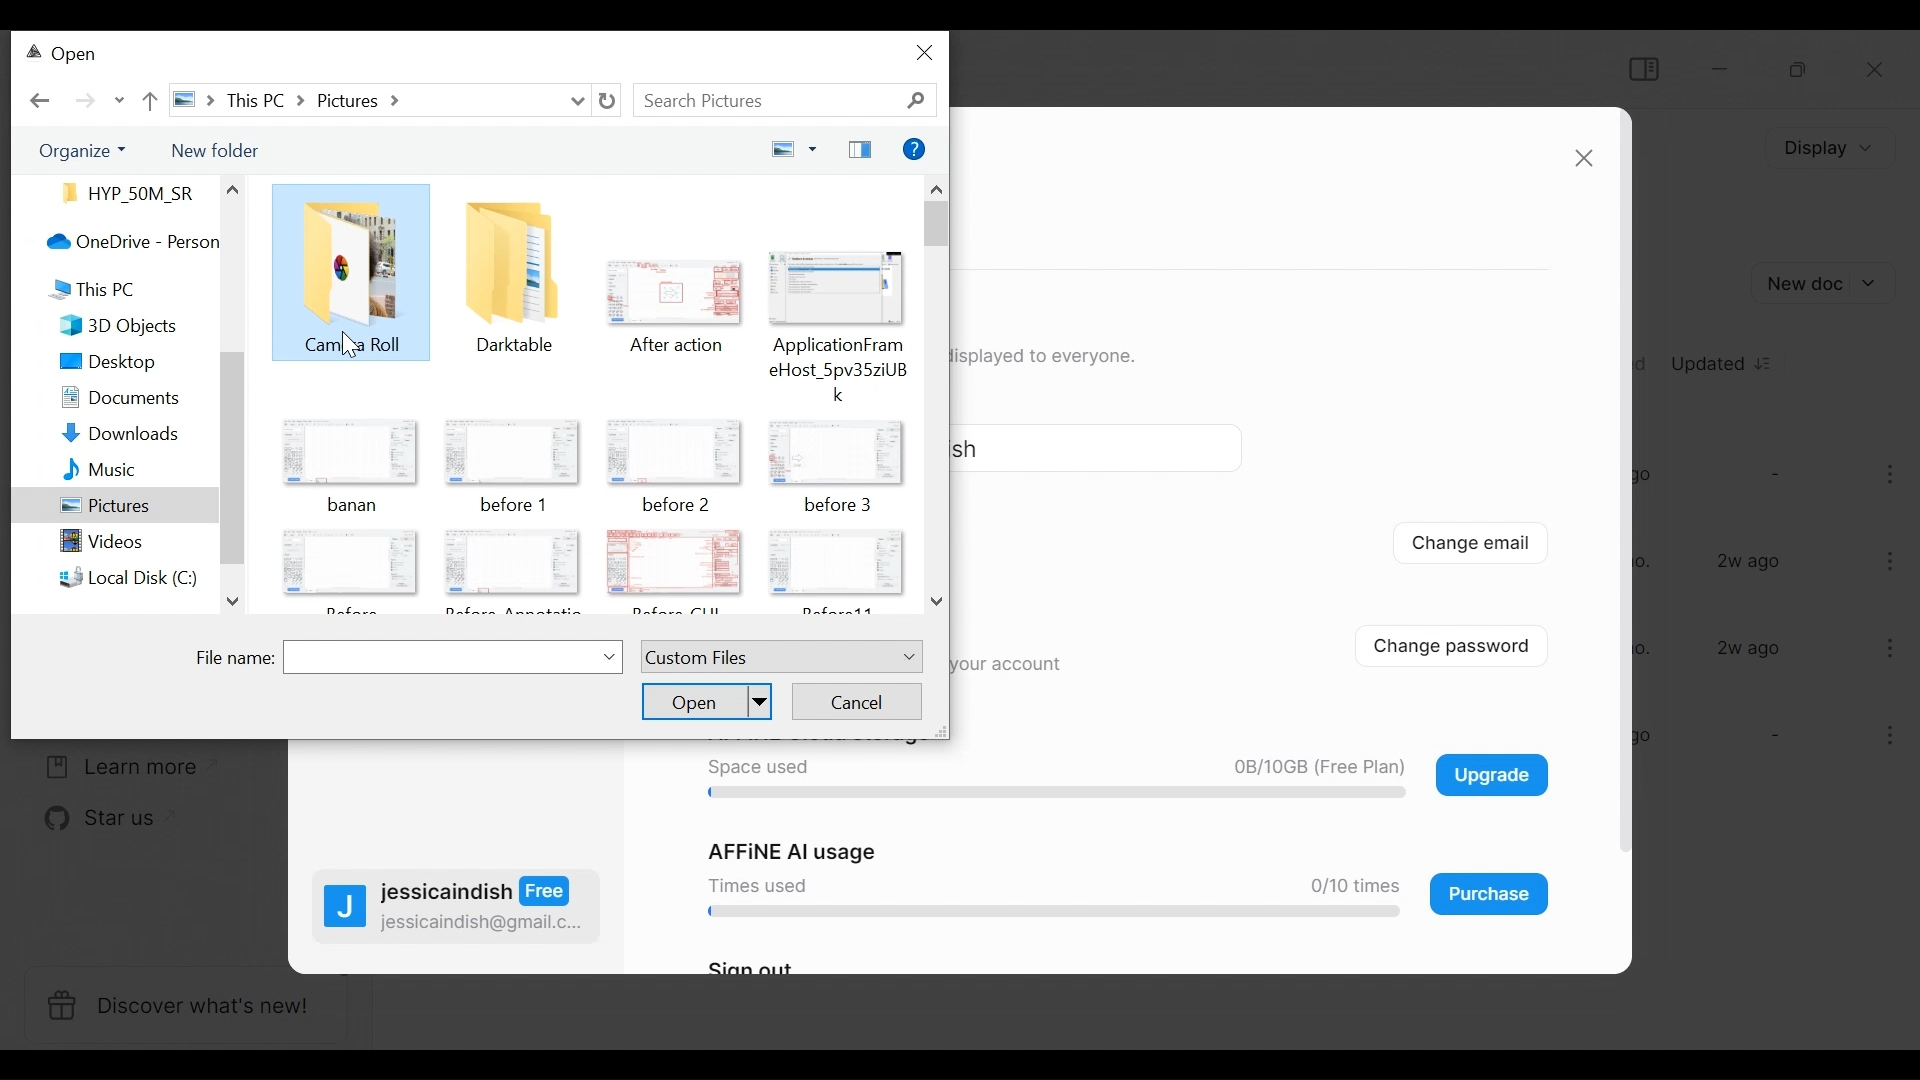  Describe the element at coordinates (85, 101) in the screenshot. I see `Click to go Forward` at that location.